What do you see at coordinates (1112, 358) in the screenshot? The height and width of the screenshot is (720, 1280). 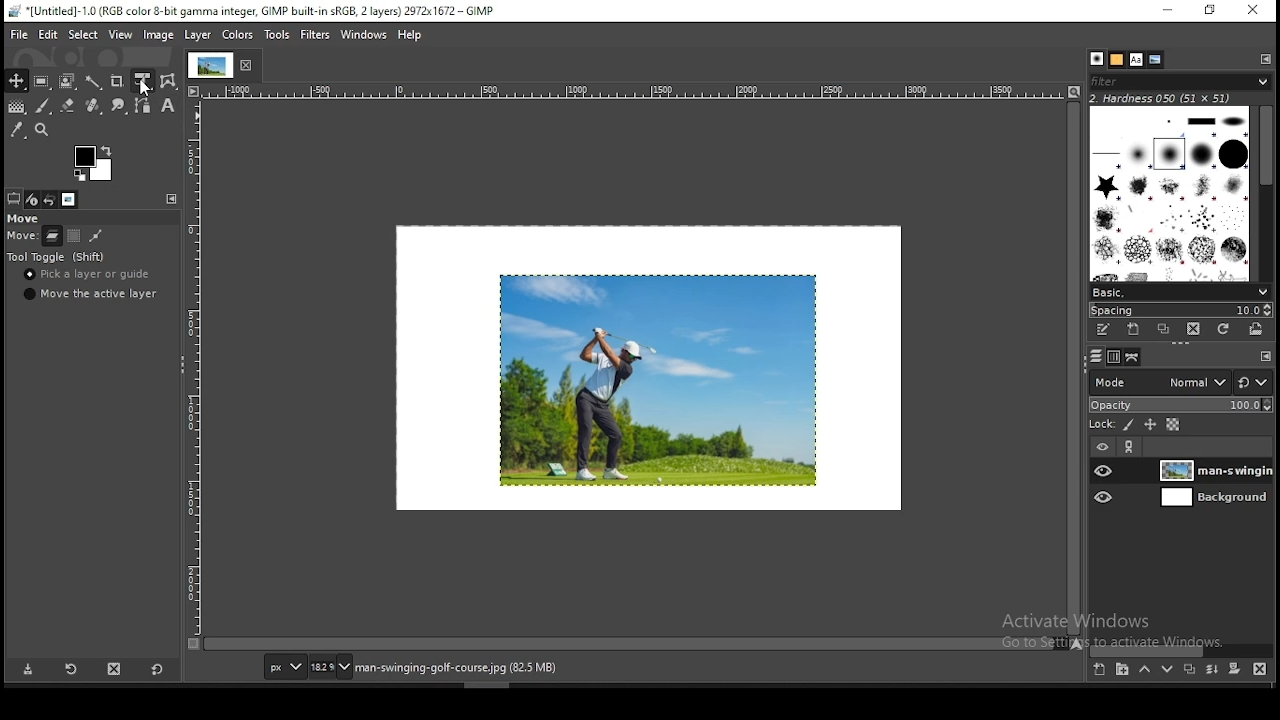 I see `channels` at bounding box center [1112, 358].